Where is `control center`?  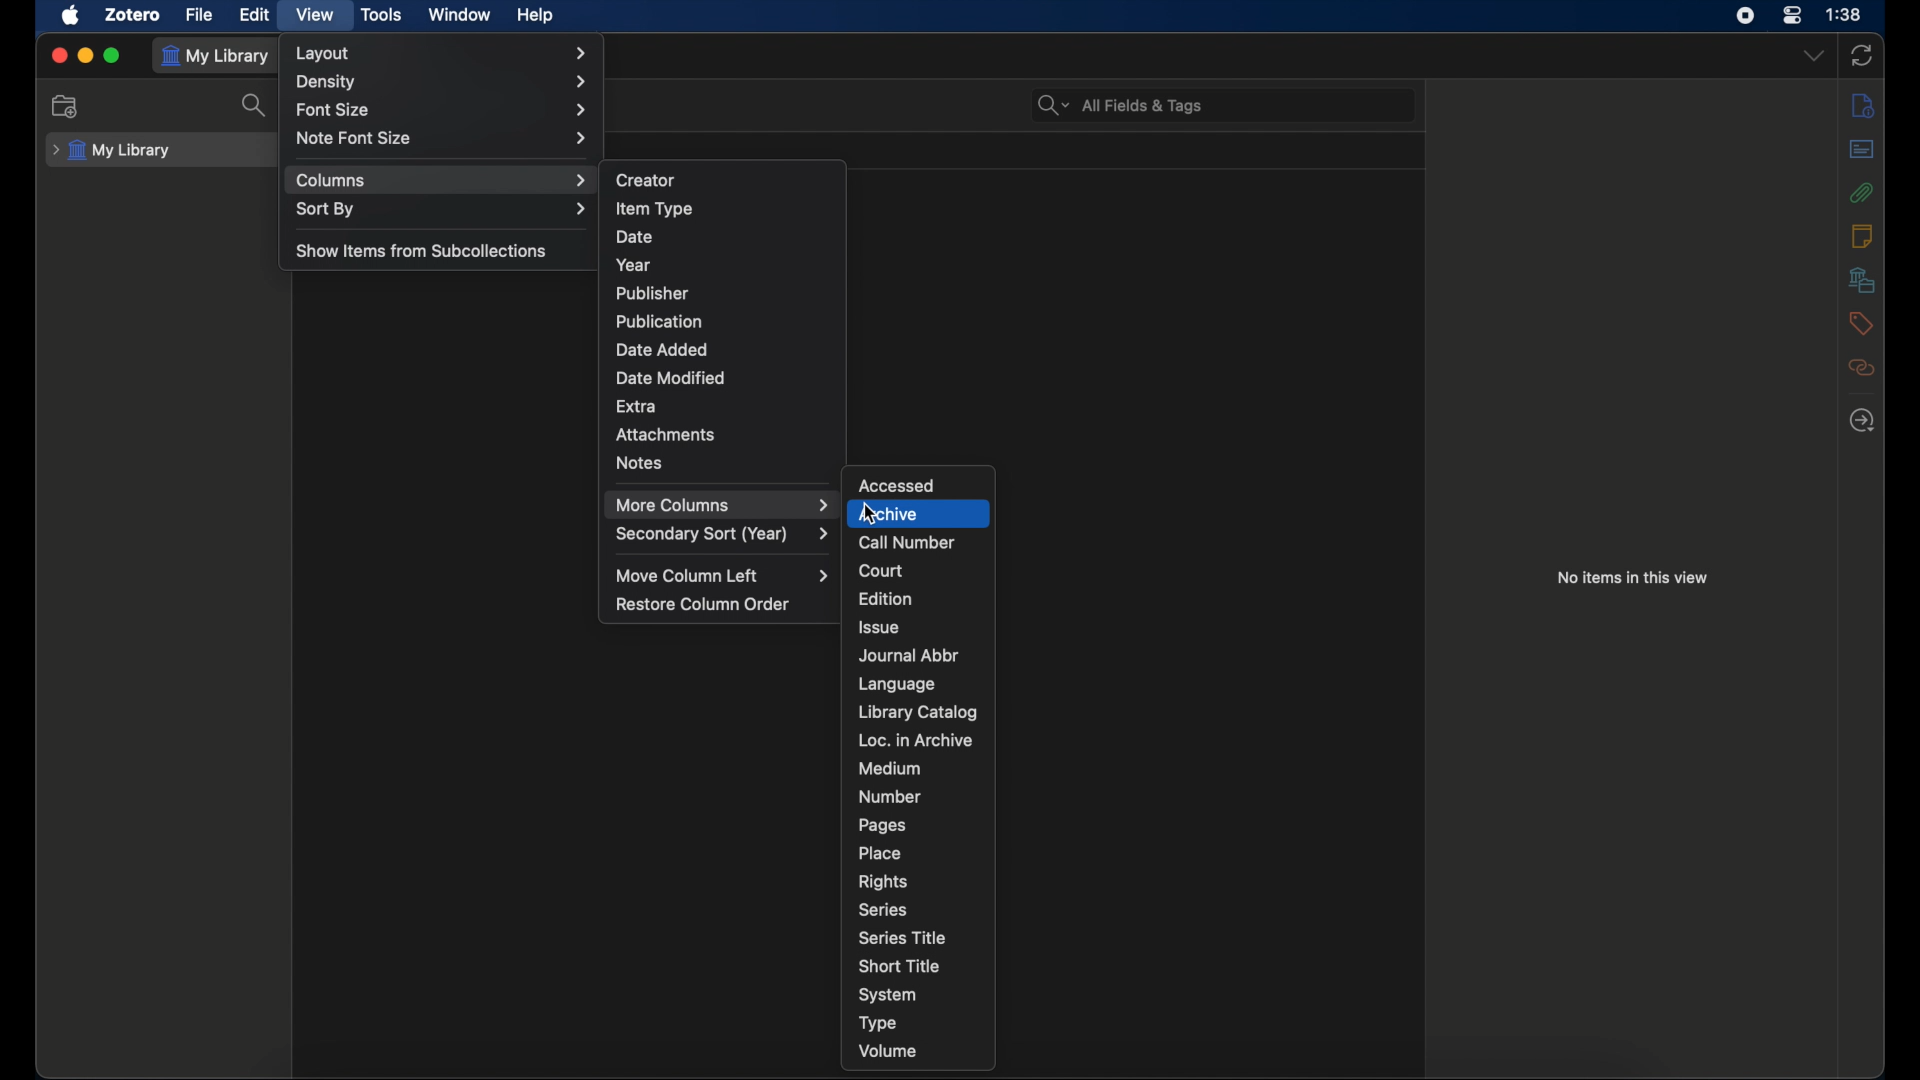
control center is located at coordinates (1793, 16).